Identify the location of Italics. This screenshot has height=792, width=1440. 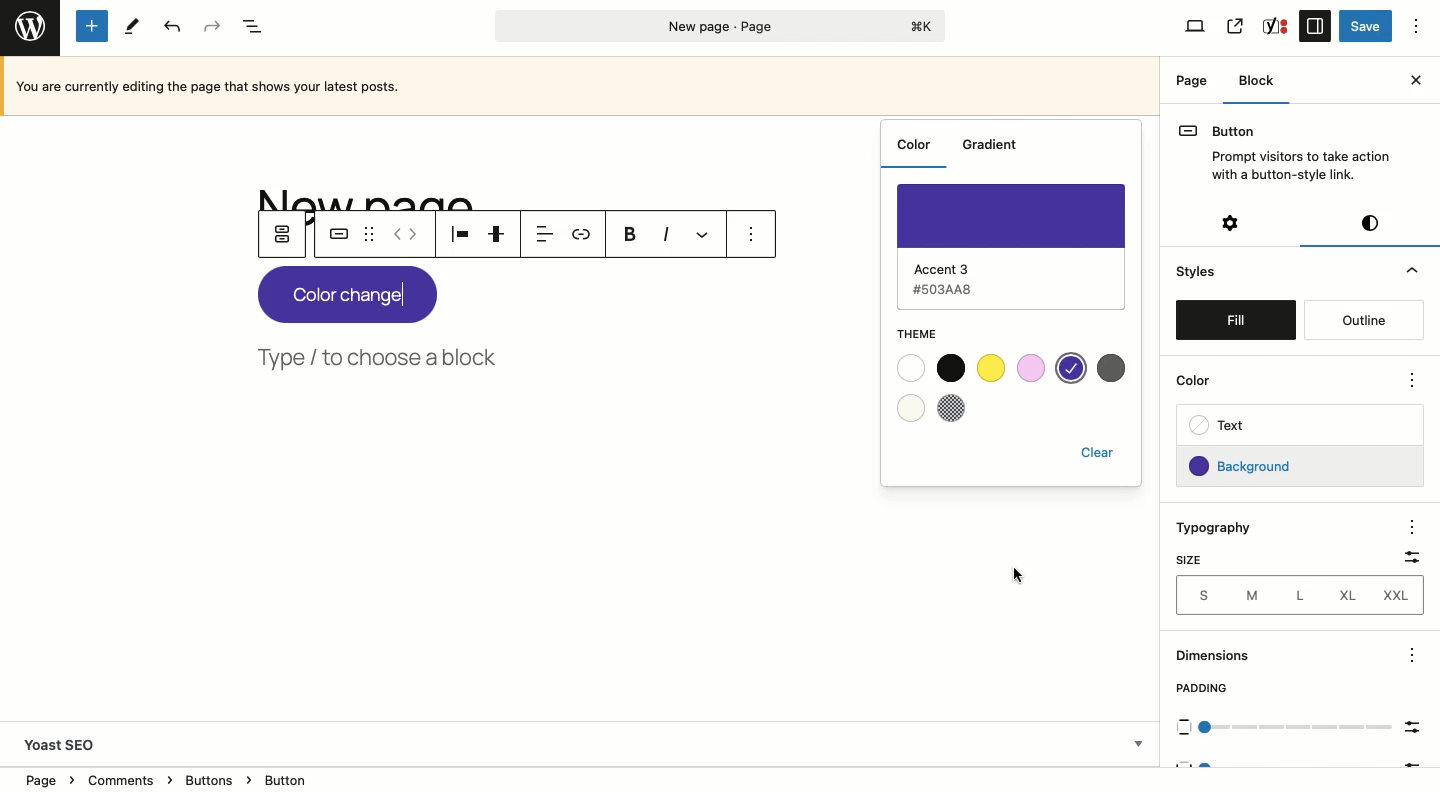
(666, 234).